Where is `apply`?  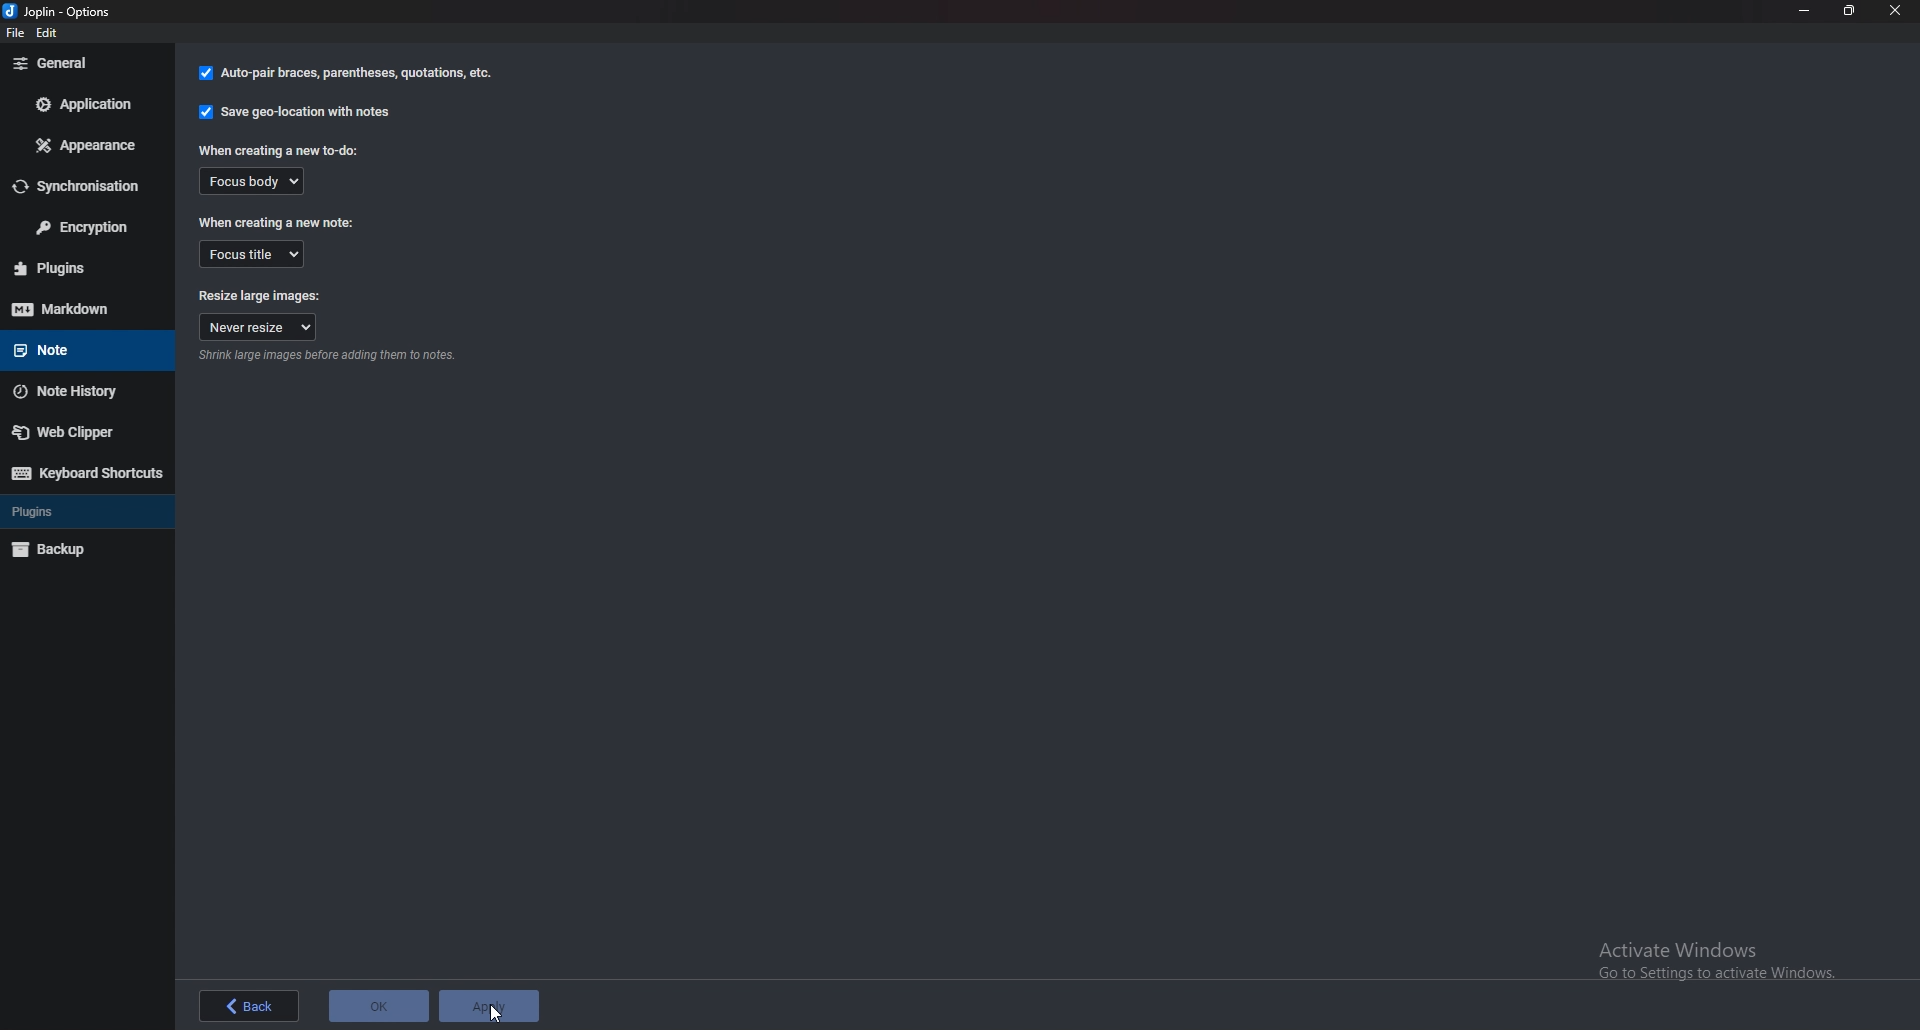
apply is located at coordinates (495, 1006).